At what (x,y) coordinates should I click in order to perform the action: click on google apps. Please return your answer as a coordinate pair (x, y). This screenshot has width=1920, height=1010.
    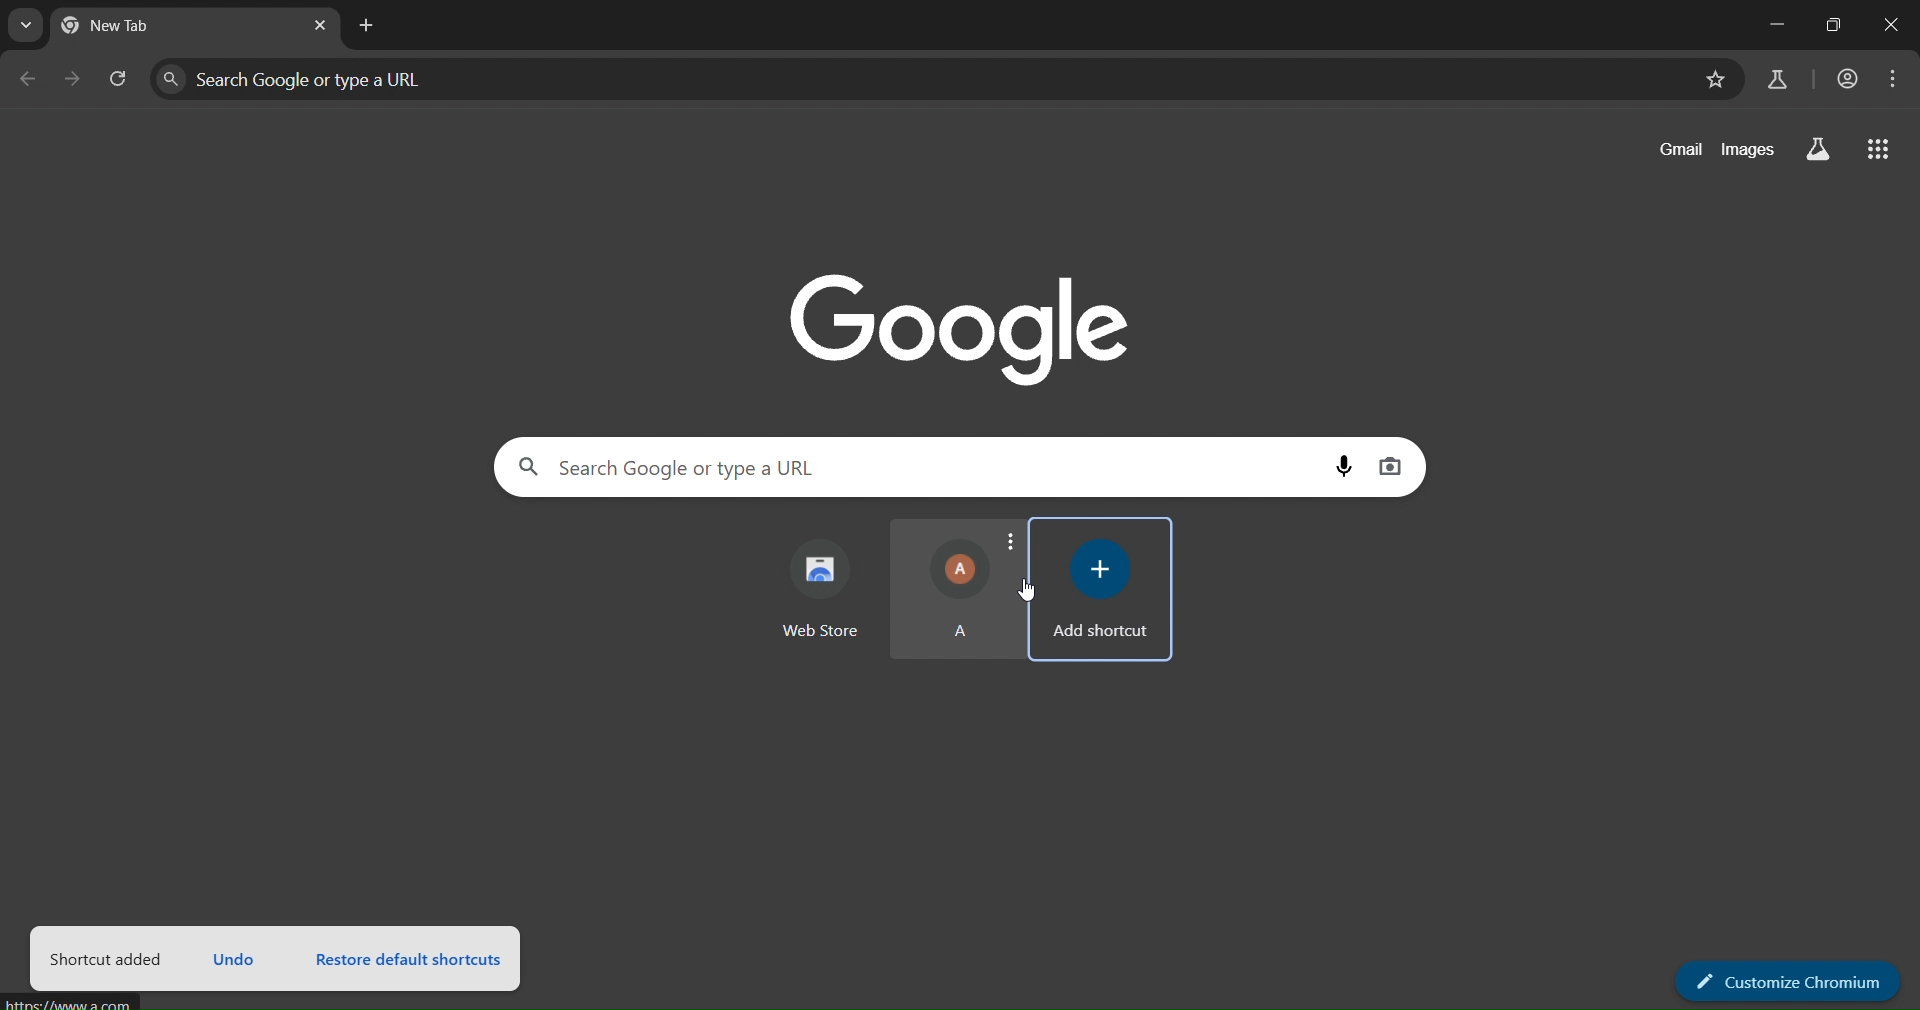
    Looking at the image, I should click on (1879, 151).